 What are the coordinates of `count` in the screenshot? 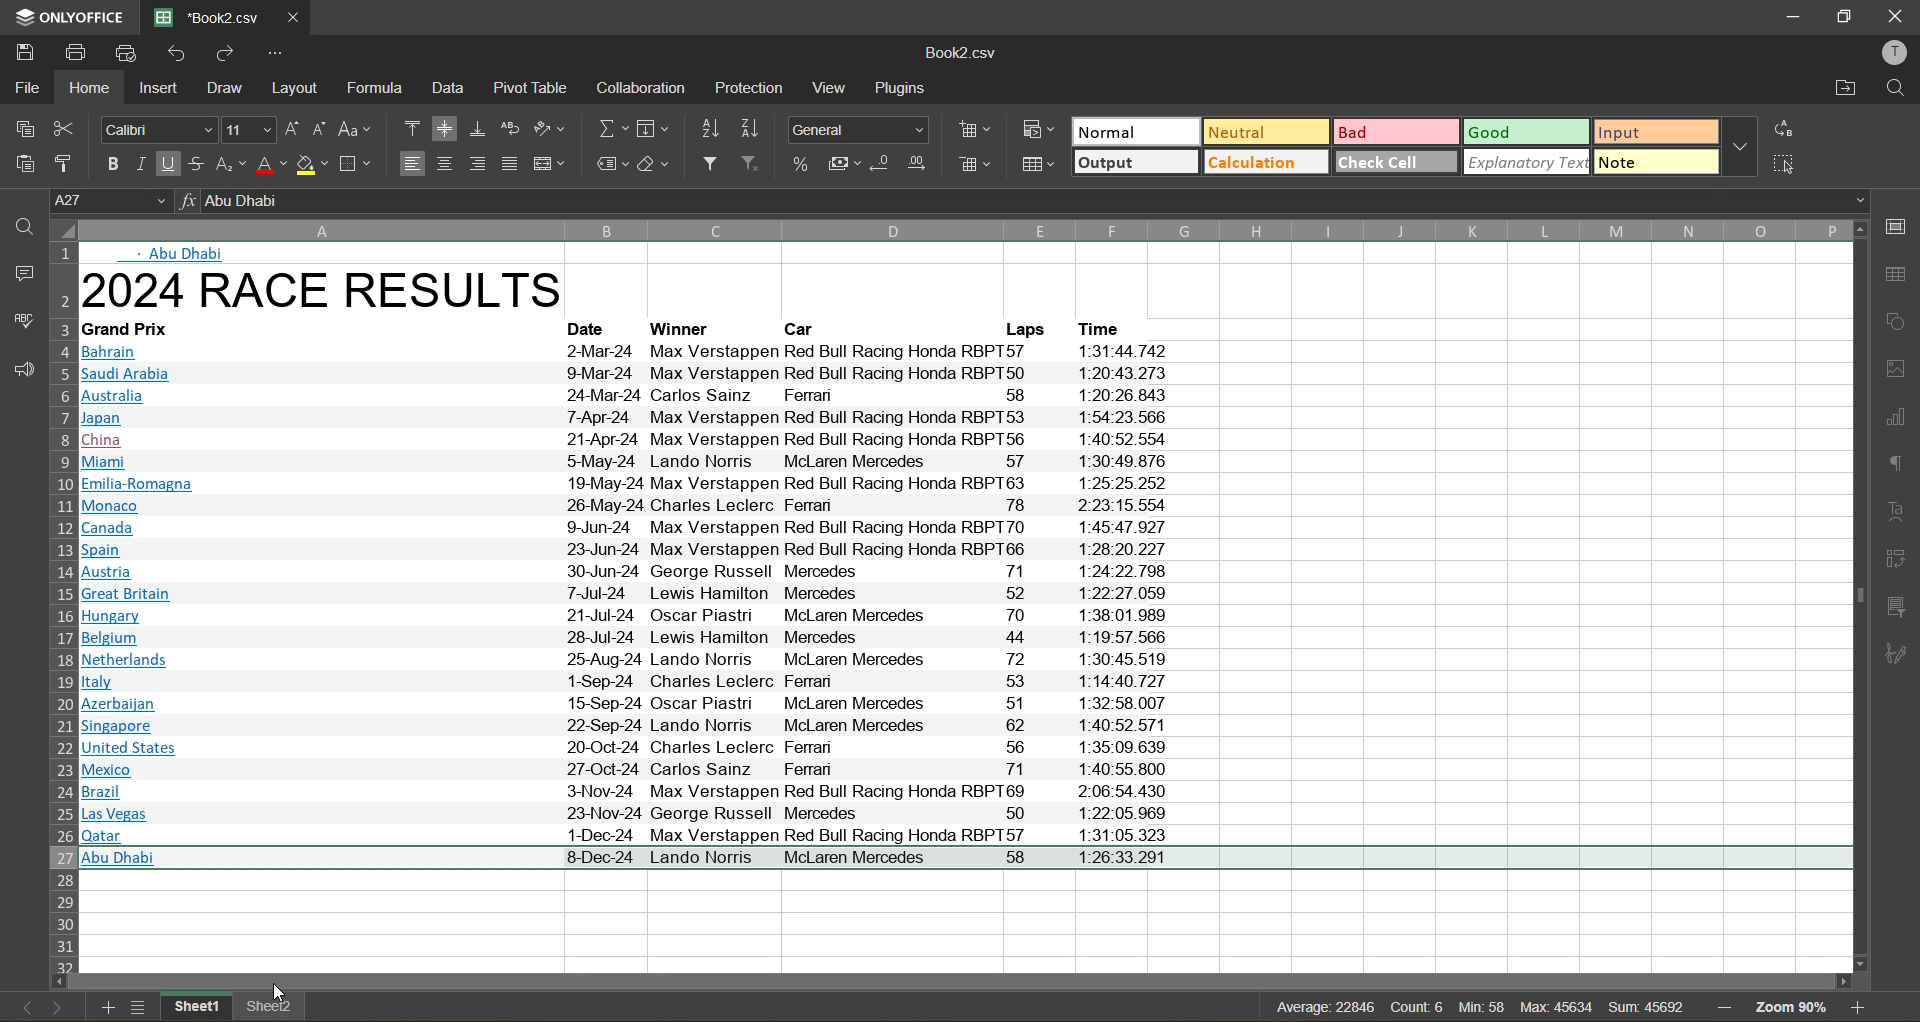 It's located at (1414, 1007).